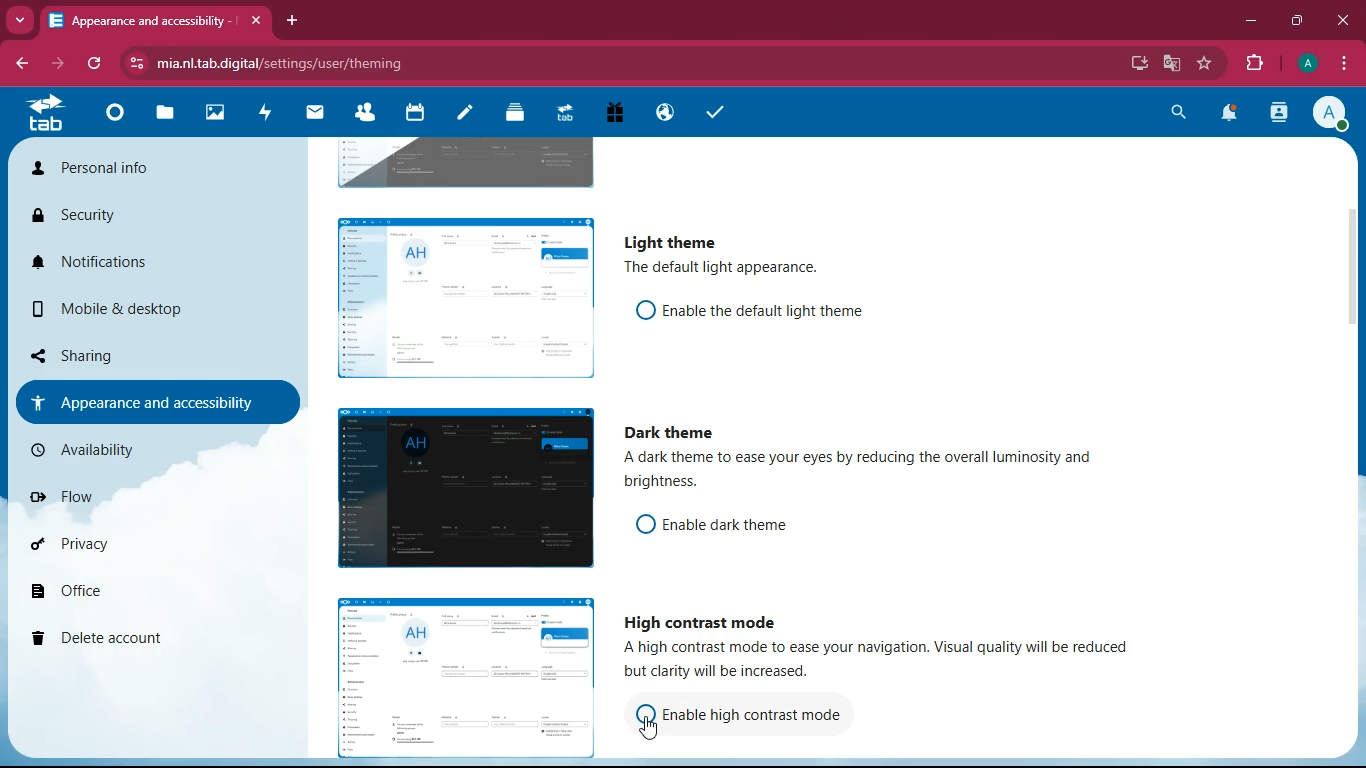  What do you see at coordinates (117, 309) in the screenshot?
I see `mobile` at bounding box center [117, 309].